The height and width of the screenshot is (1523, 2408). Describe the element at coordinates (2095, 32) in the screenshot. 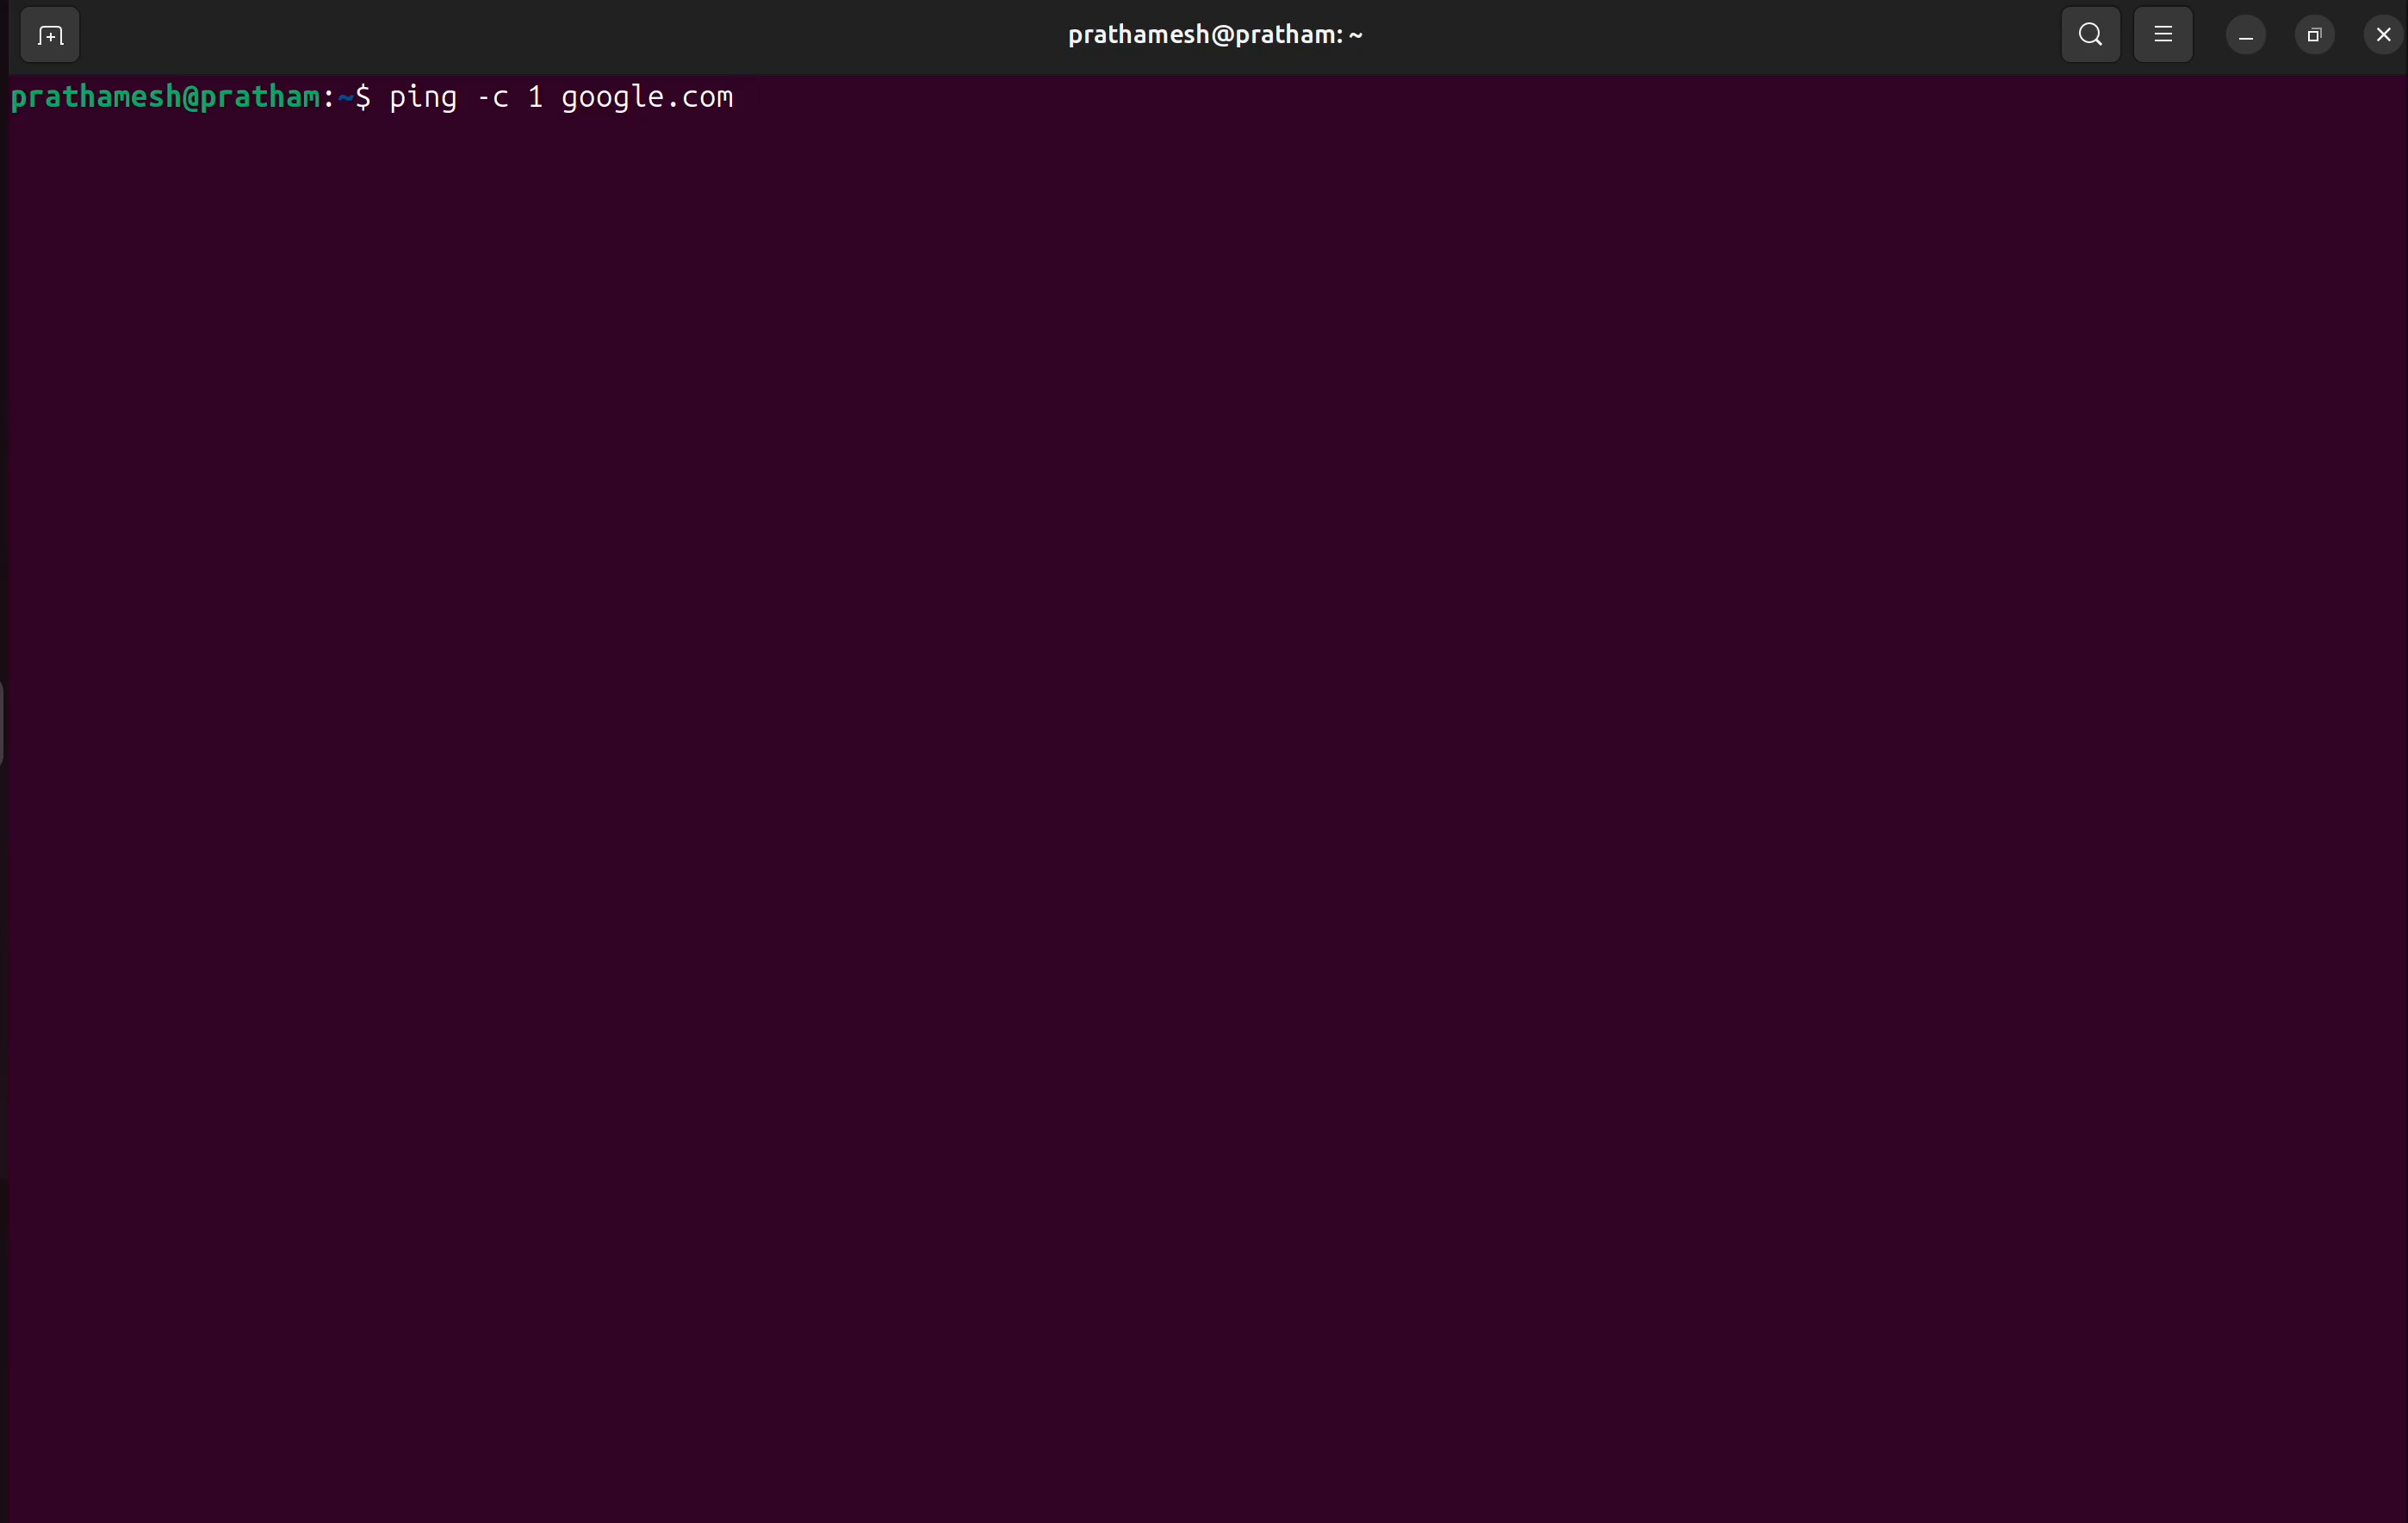

I see `search` at that location.